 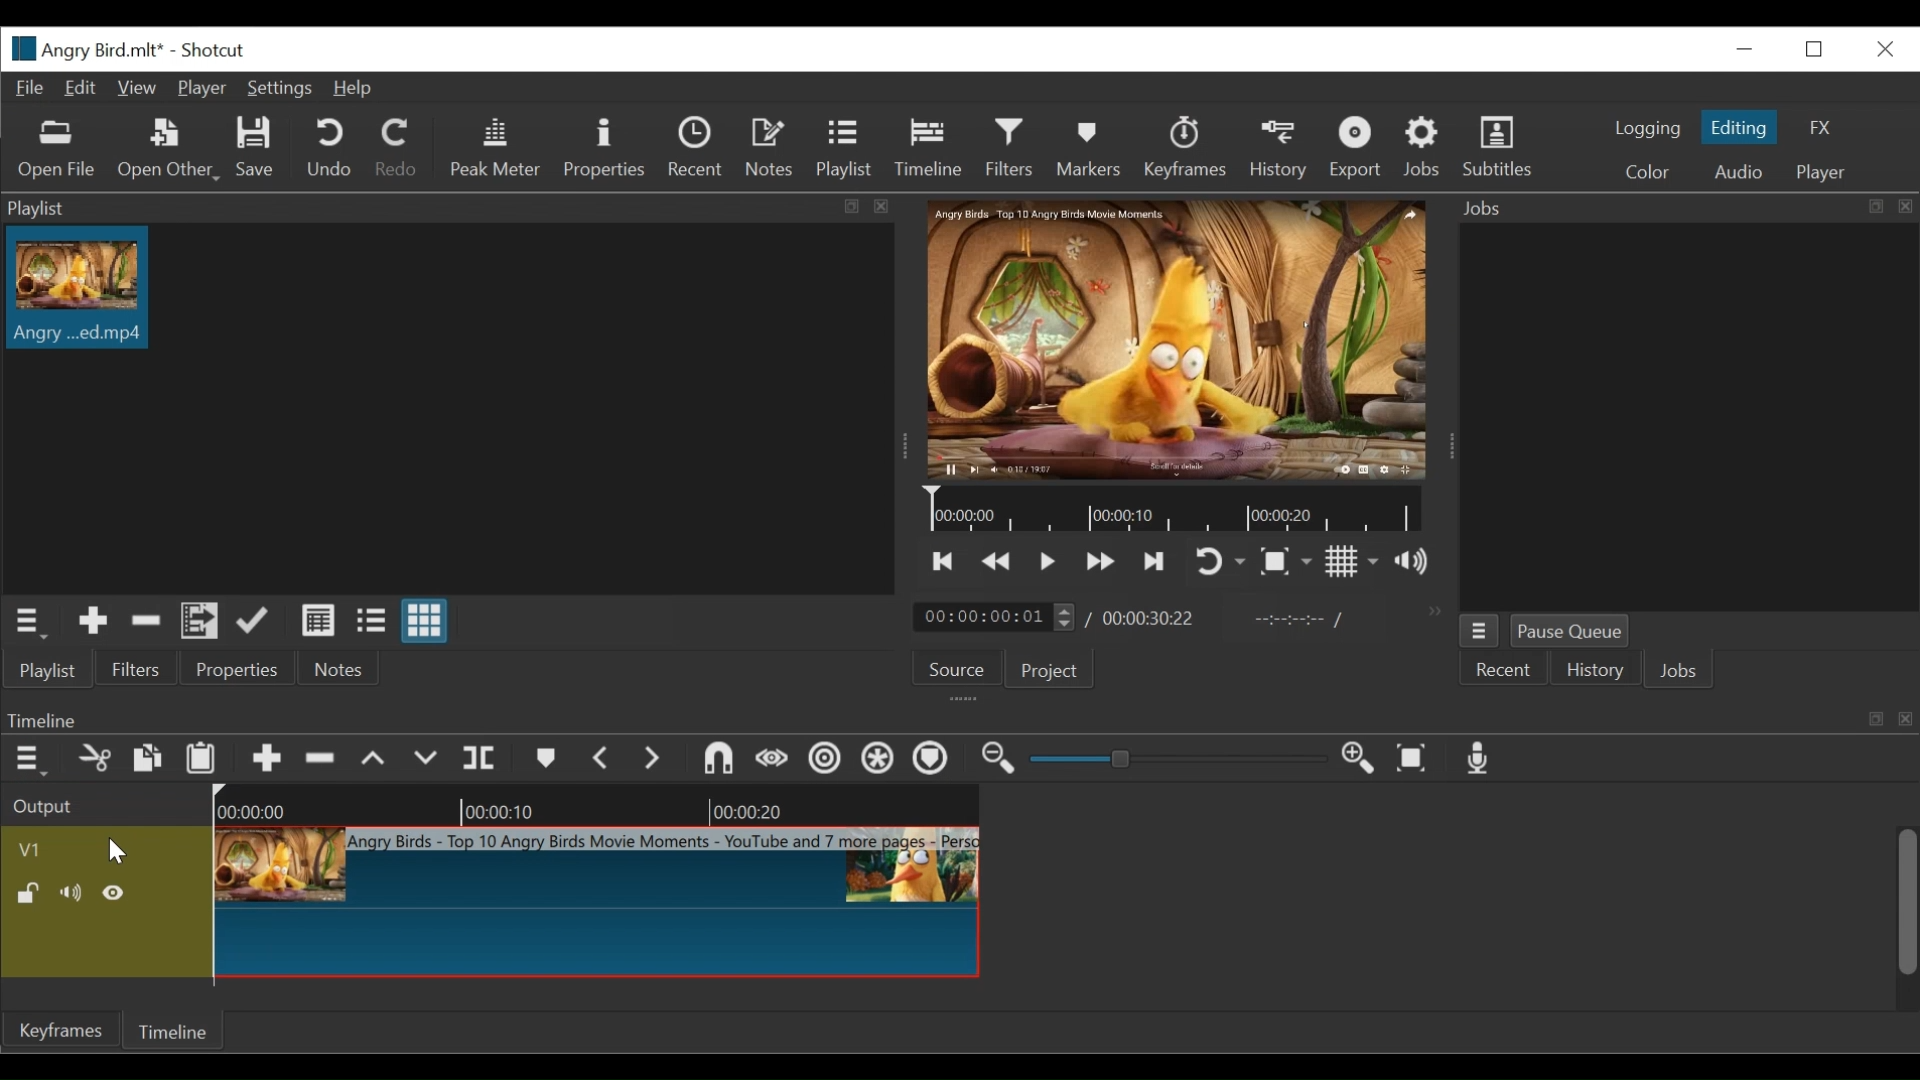 I want to click on Notes, so click(x=773, y=150).